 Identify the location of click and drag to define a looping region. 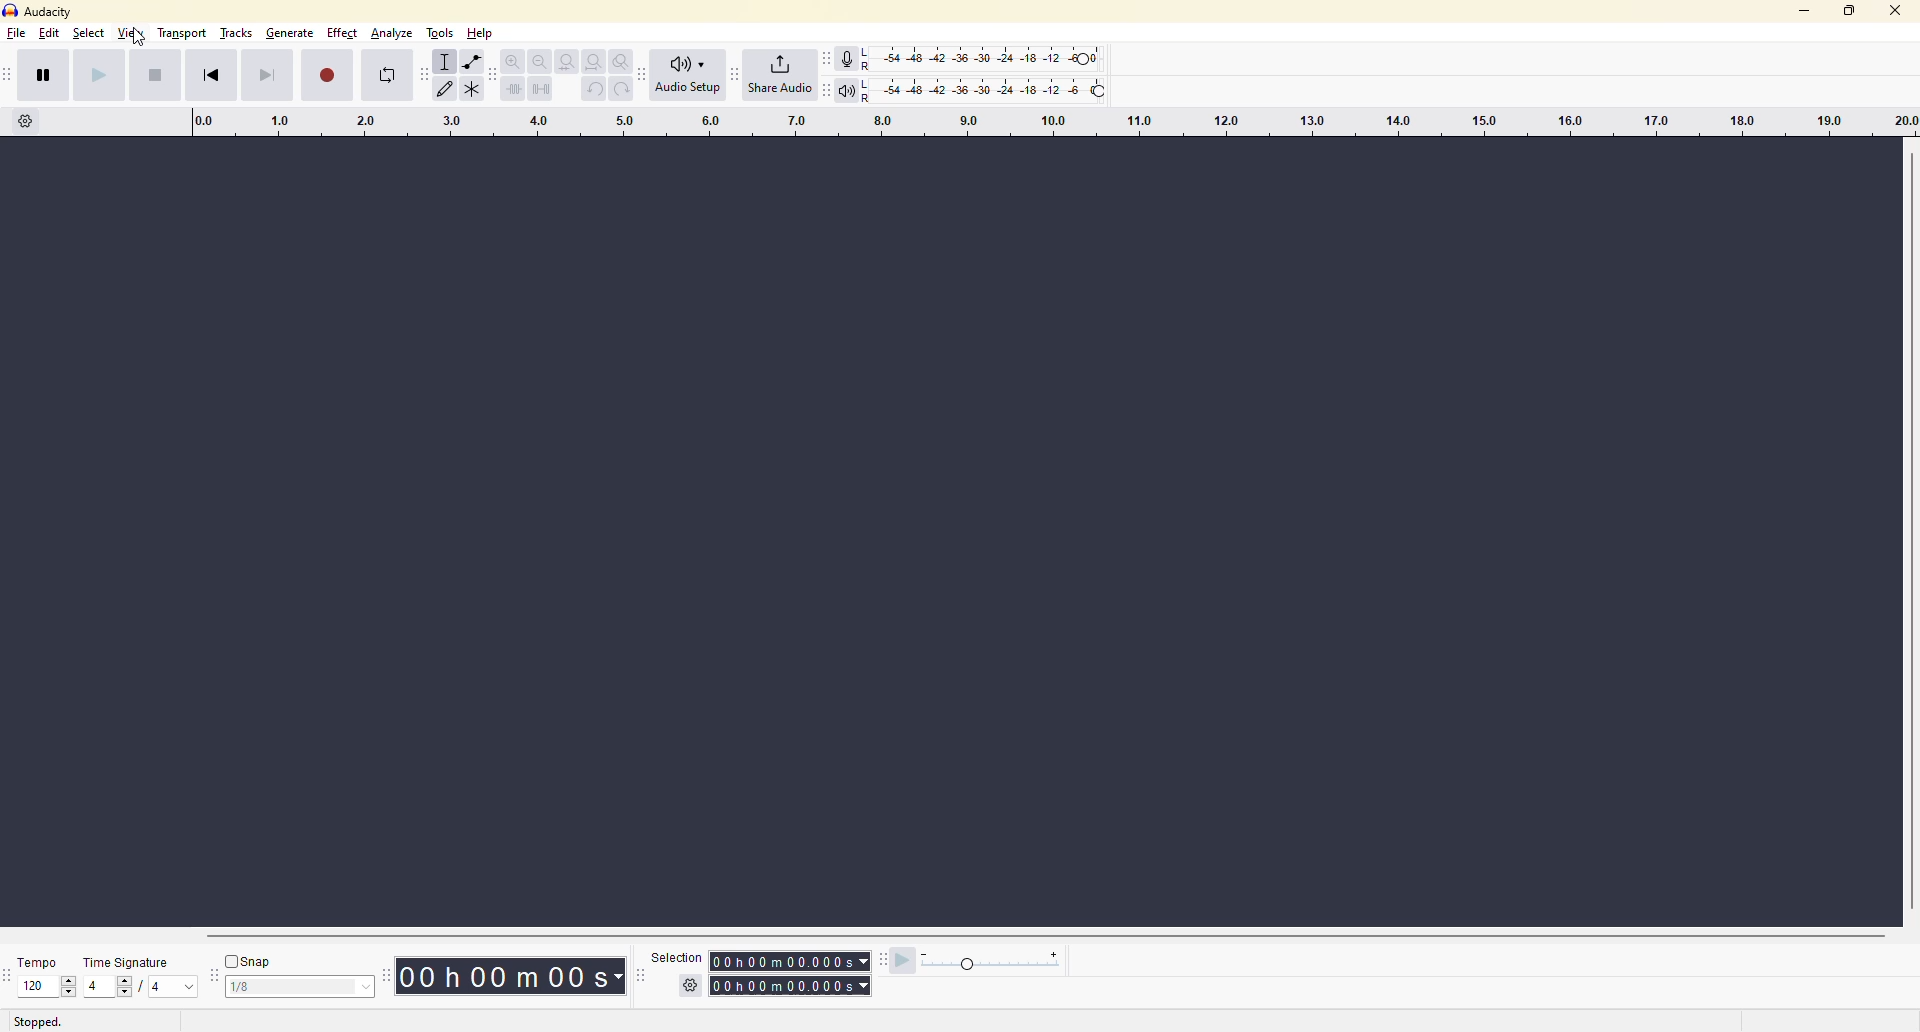
(1052, 122).